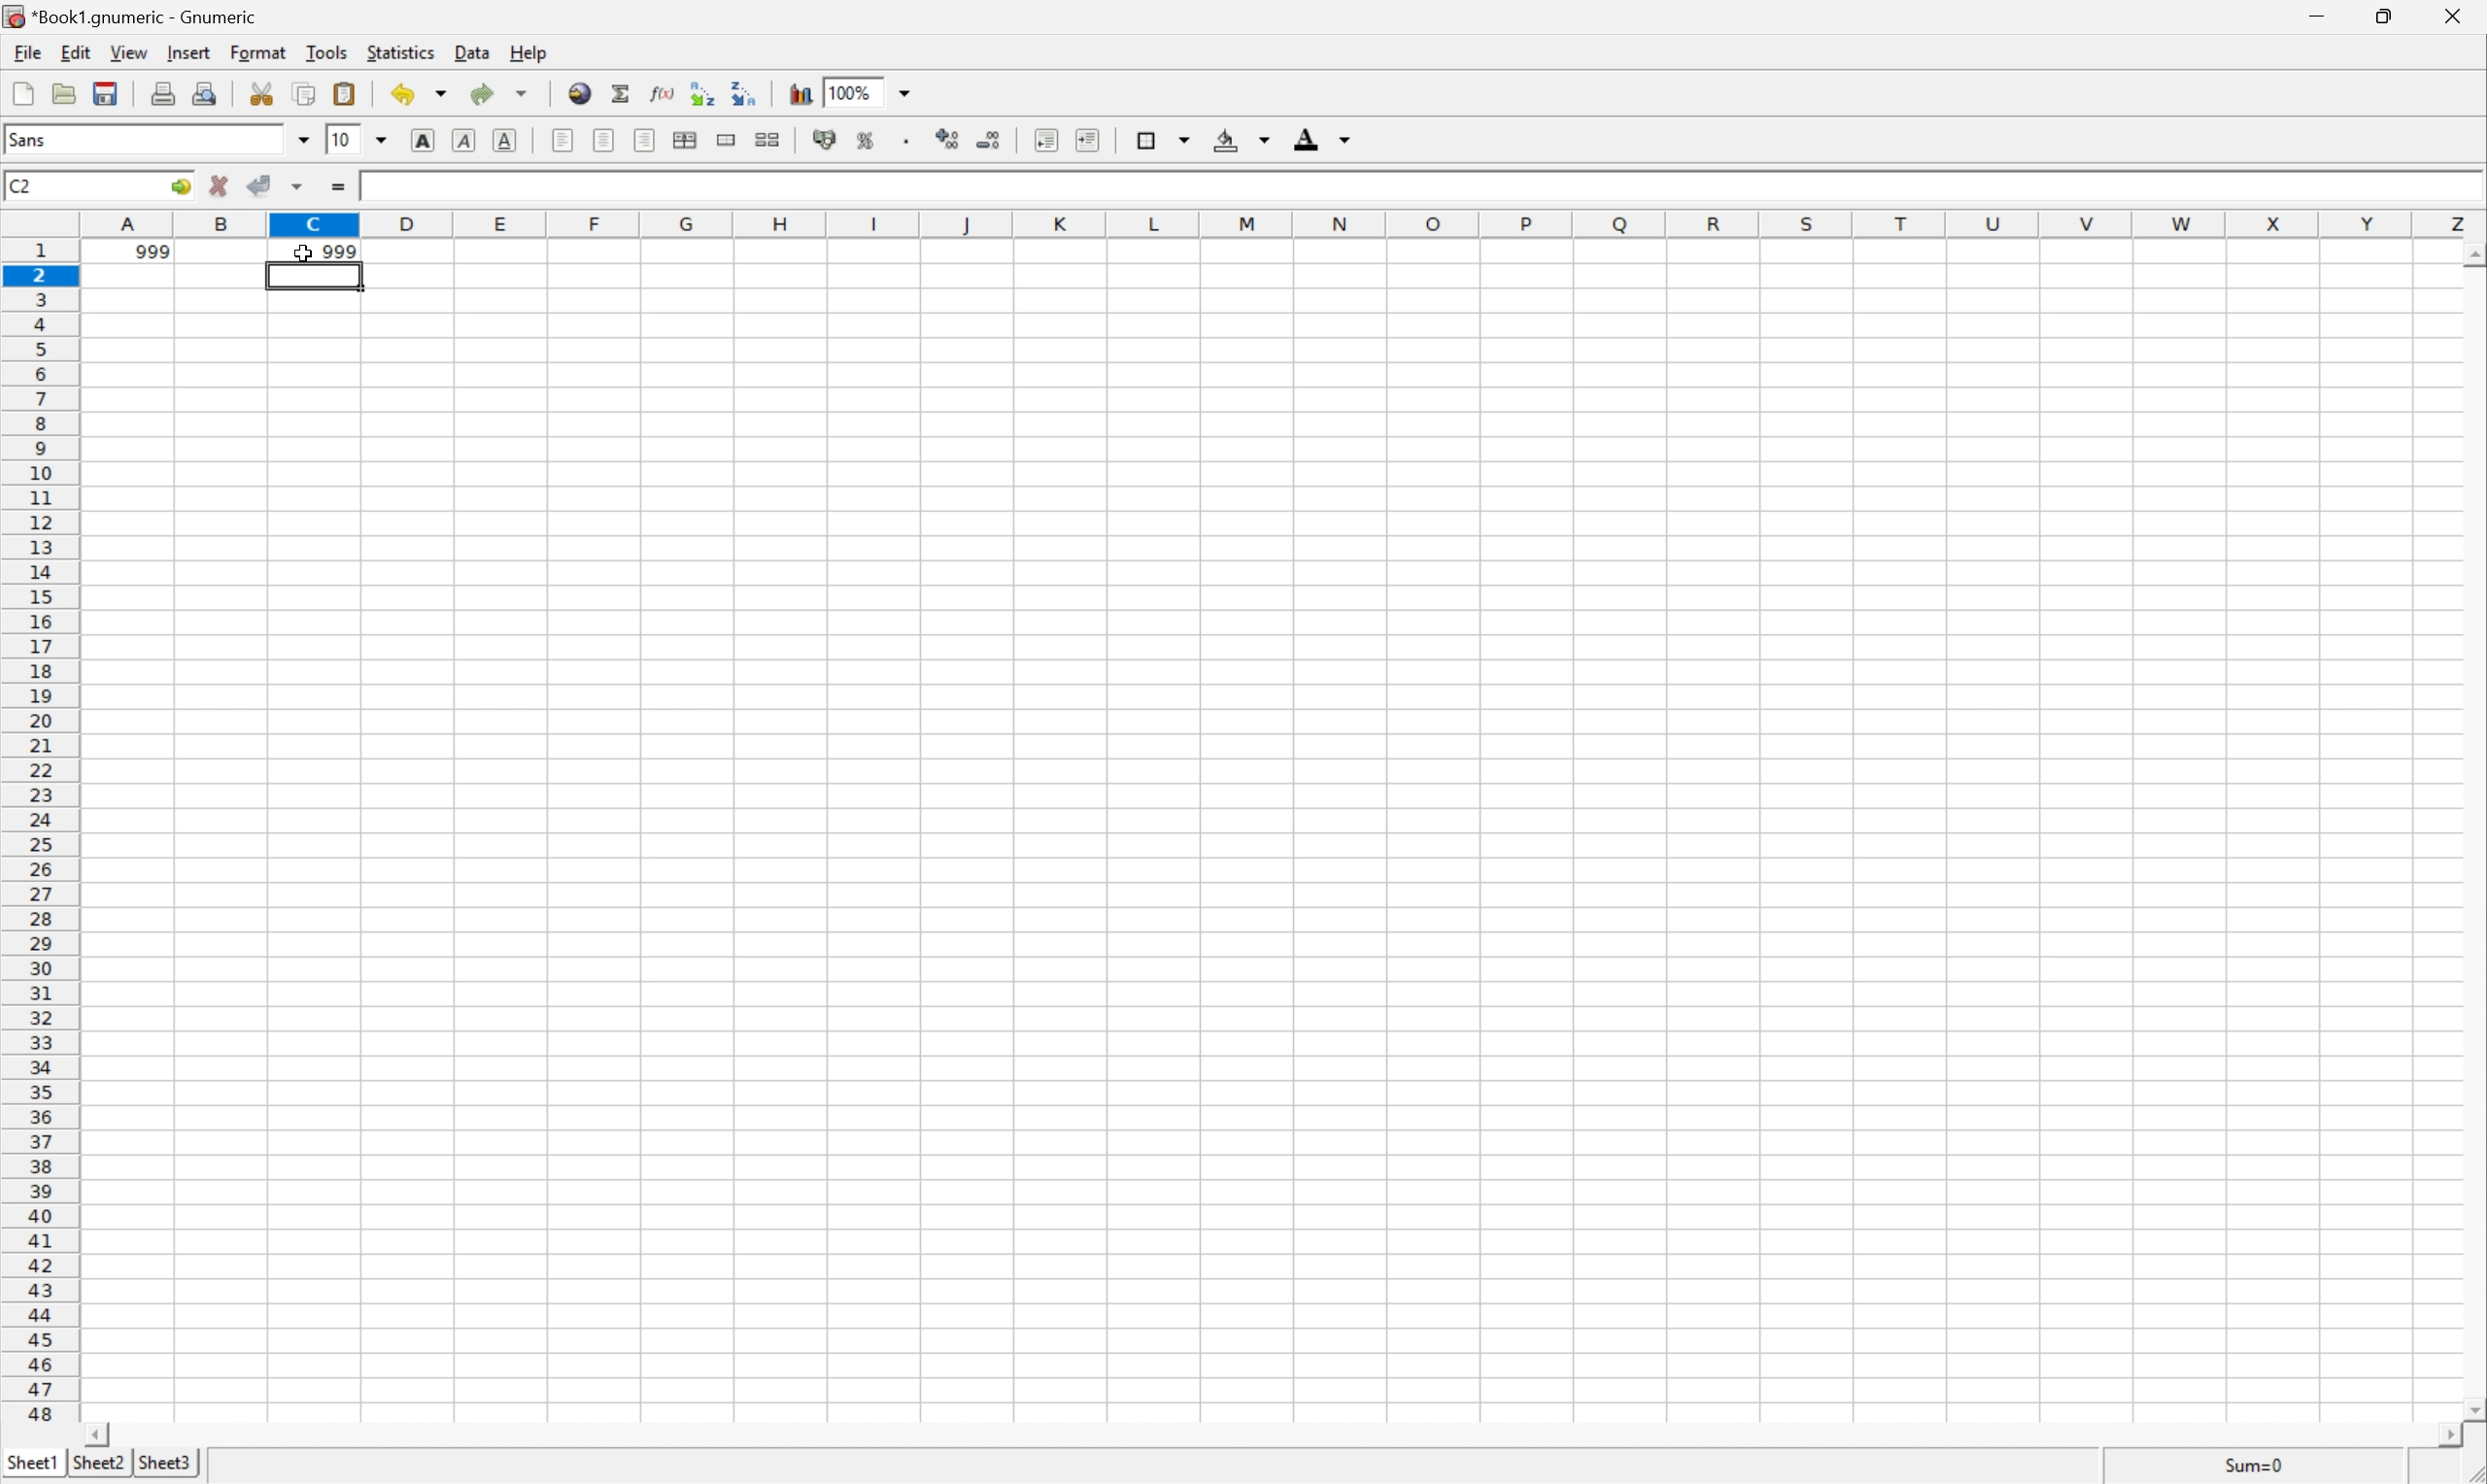  Describe the element at coordinates (1253, 856) in the screenshot. I see `Cells` at that location.